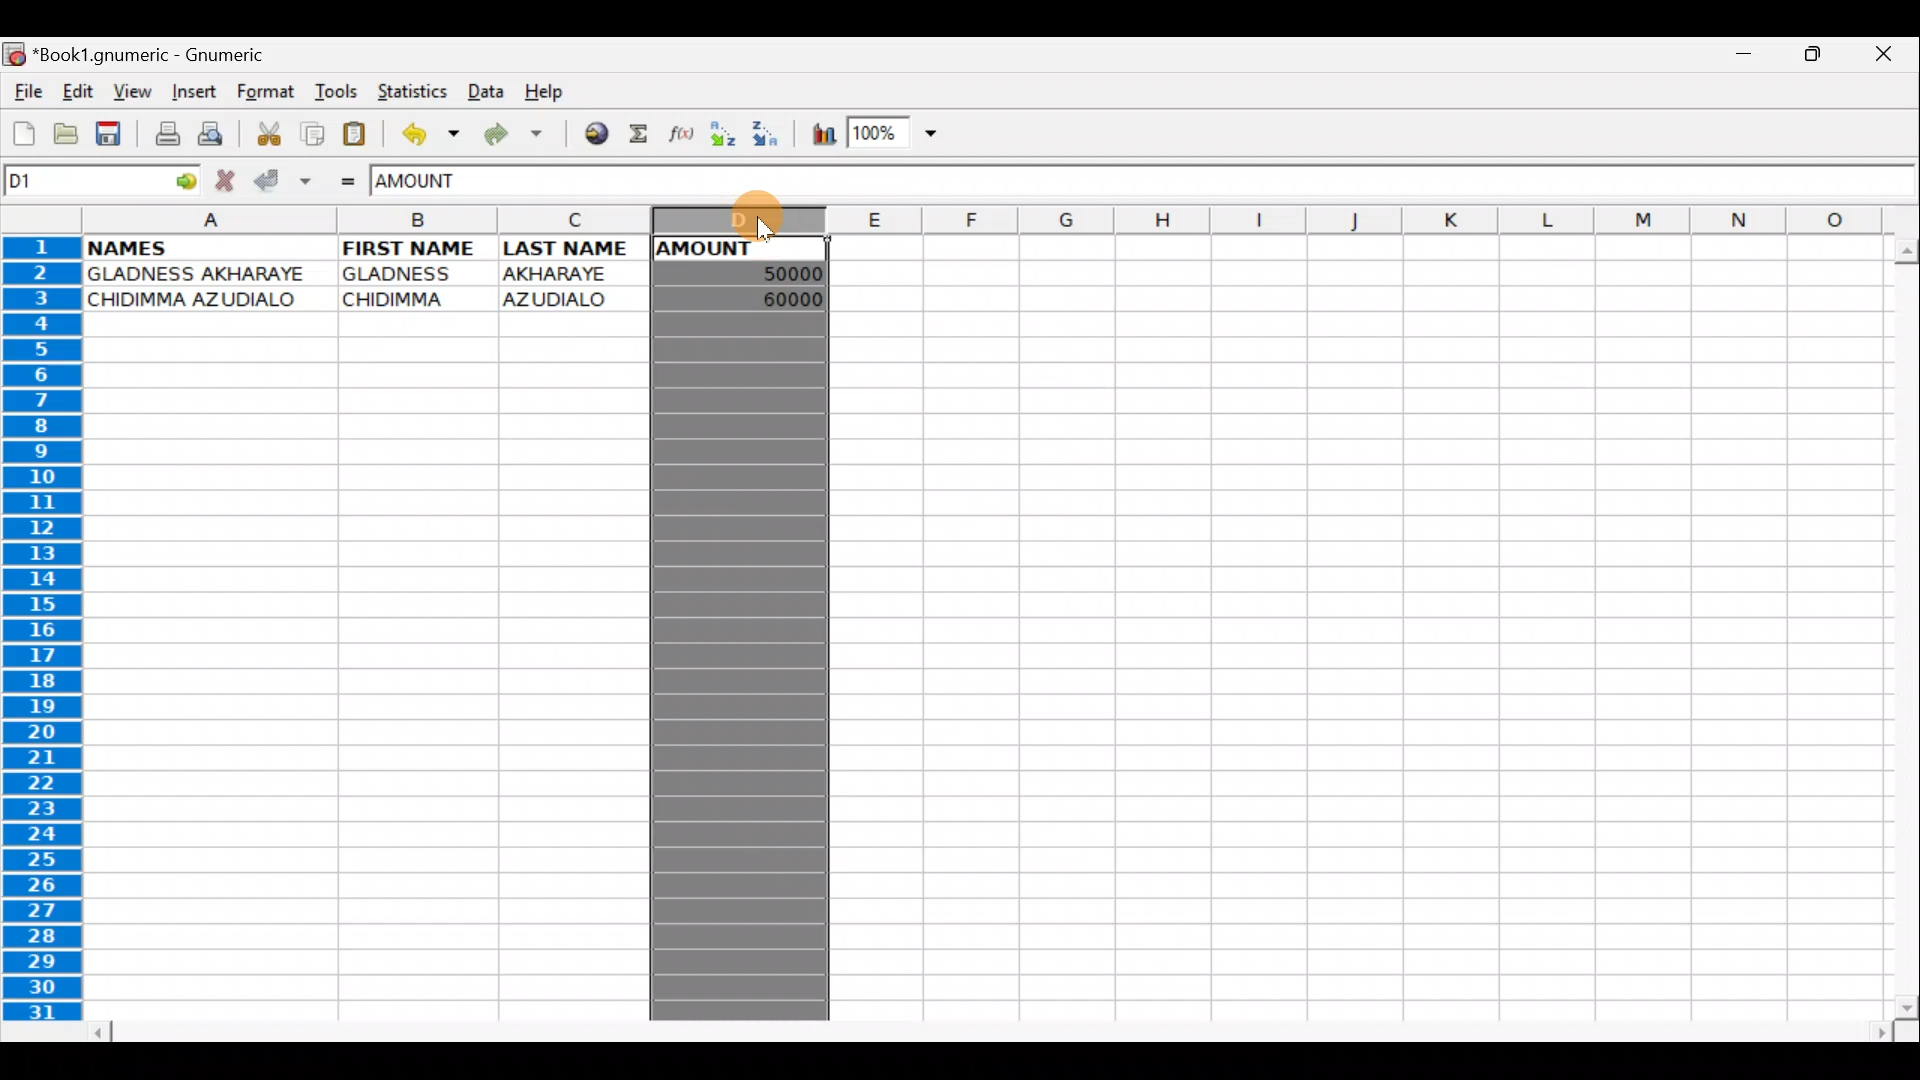 This screenshot has width=1920, height=1080. Describe the element at coordinates (552, 93) in the screenshot. I see `Help` at that location.